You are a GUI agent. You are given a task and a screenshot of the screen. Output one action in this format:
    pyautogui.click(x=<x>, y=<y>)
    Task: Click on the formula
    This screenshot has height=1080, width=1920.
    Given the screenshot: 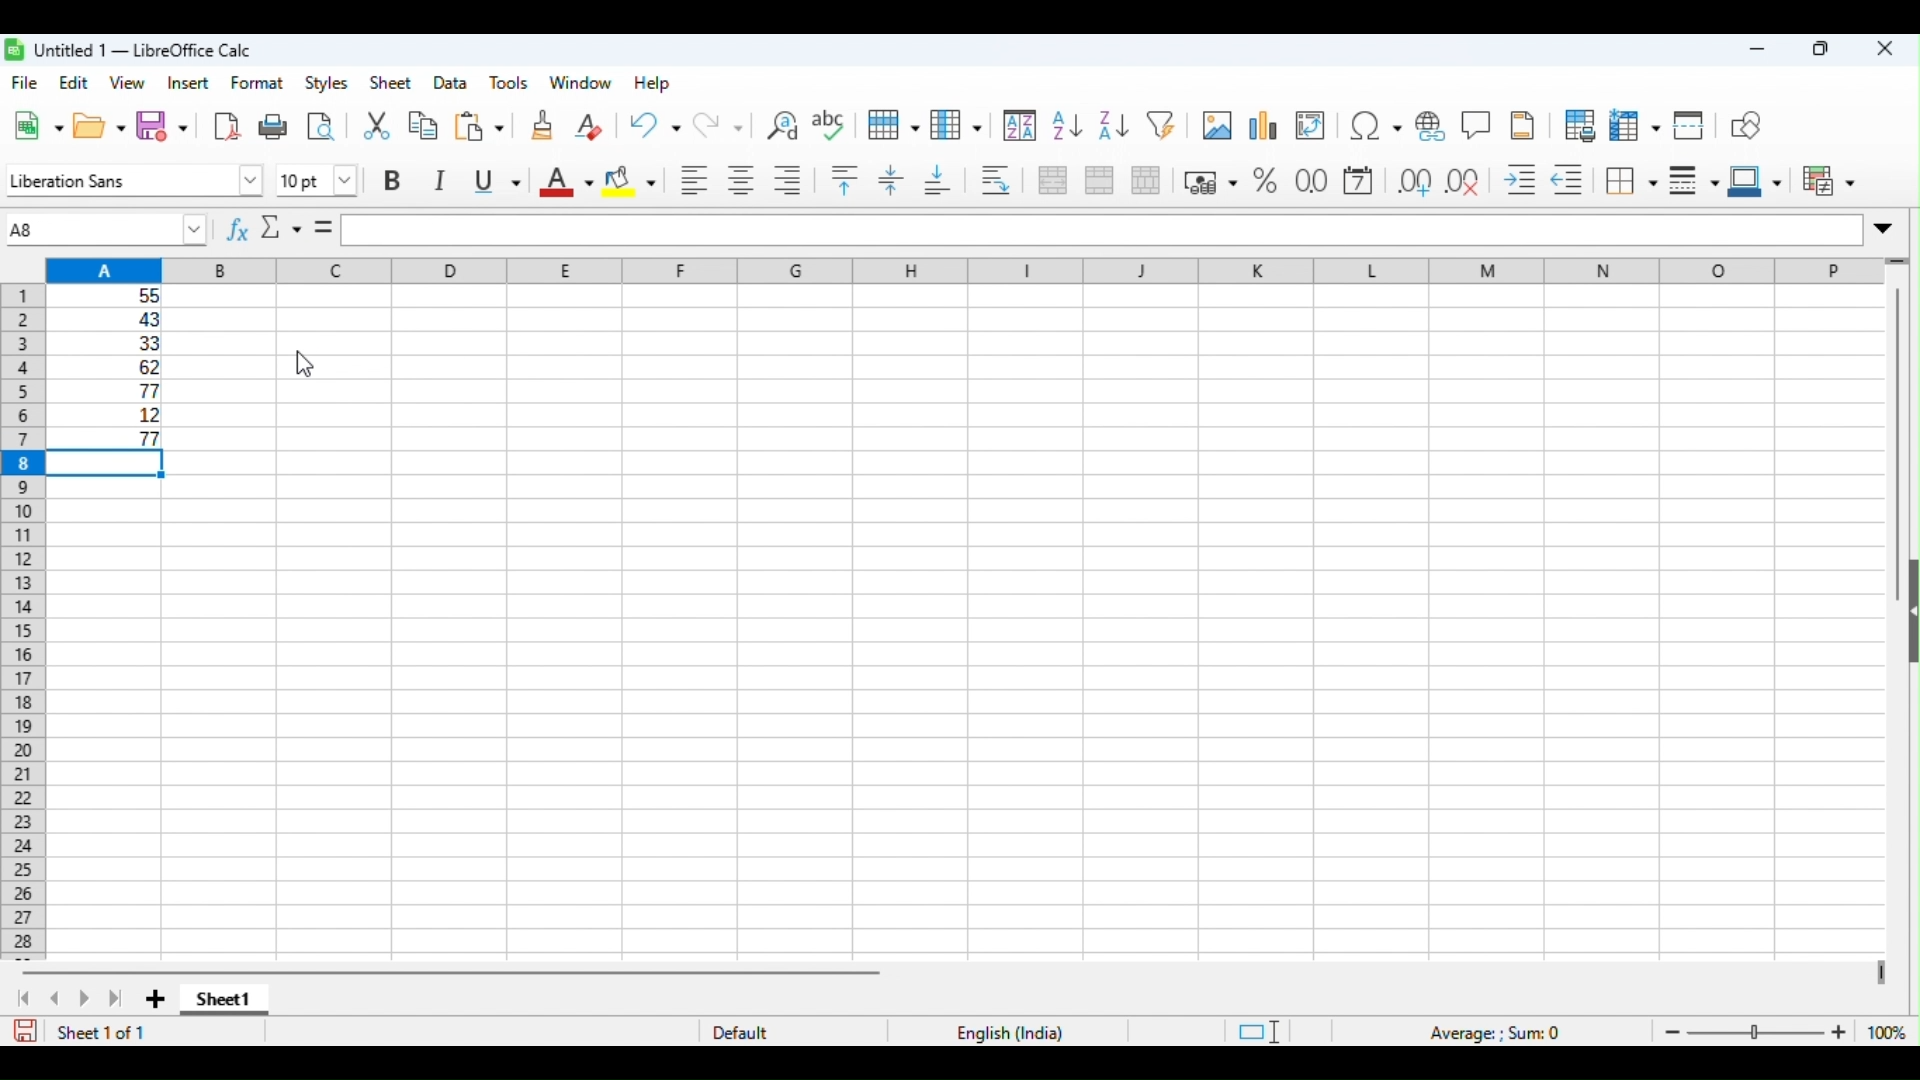 What is the action you would take?
    pyautogui.click(x=1498, y=1032)
    